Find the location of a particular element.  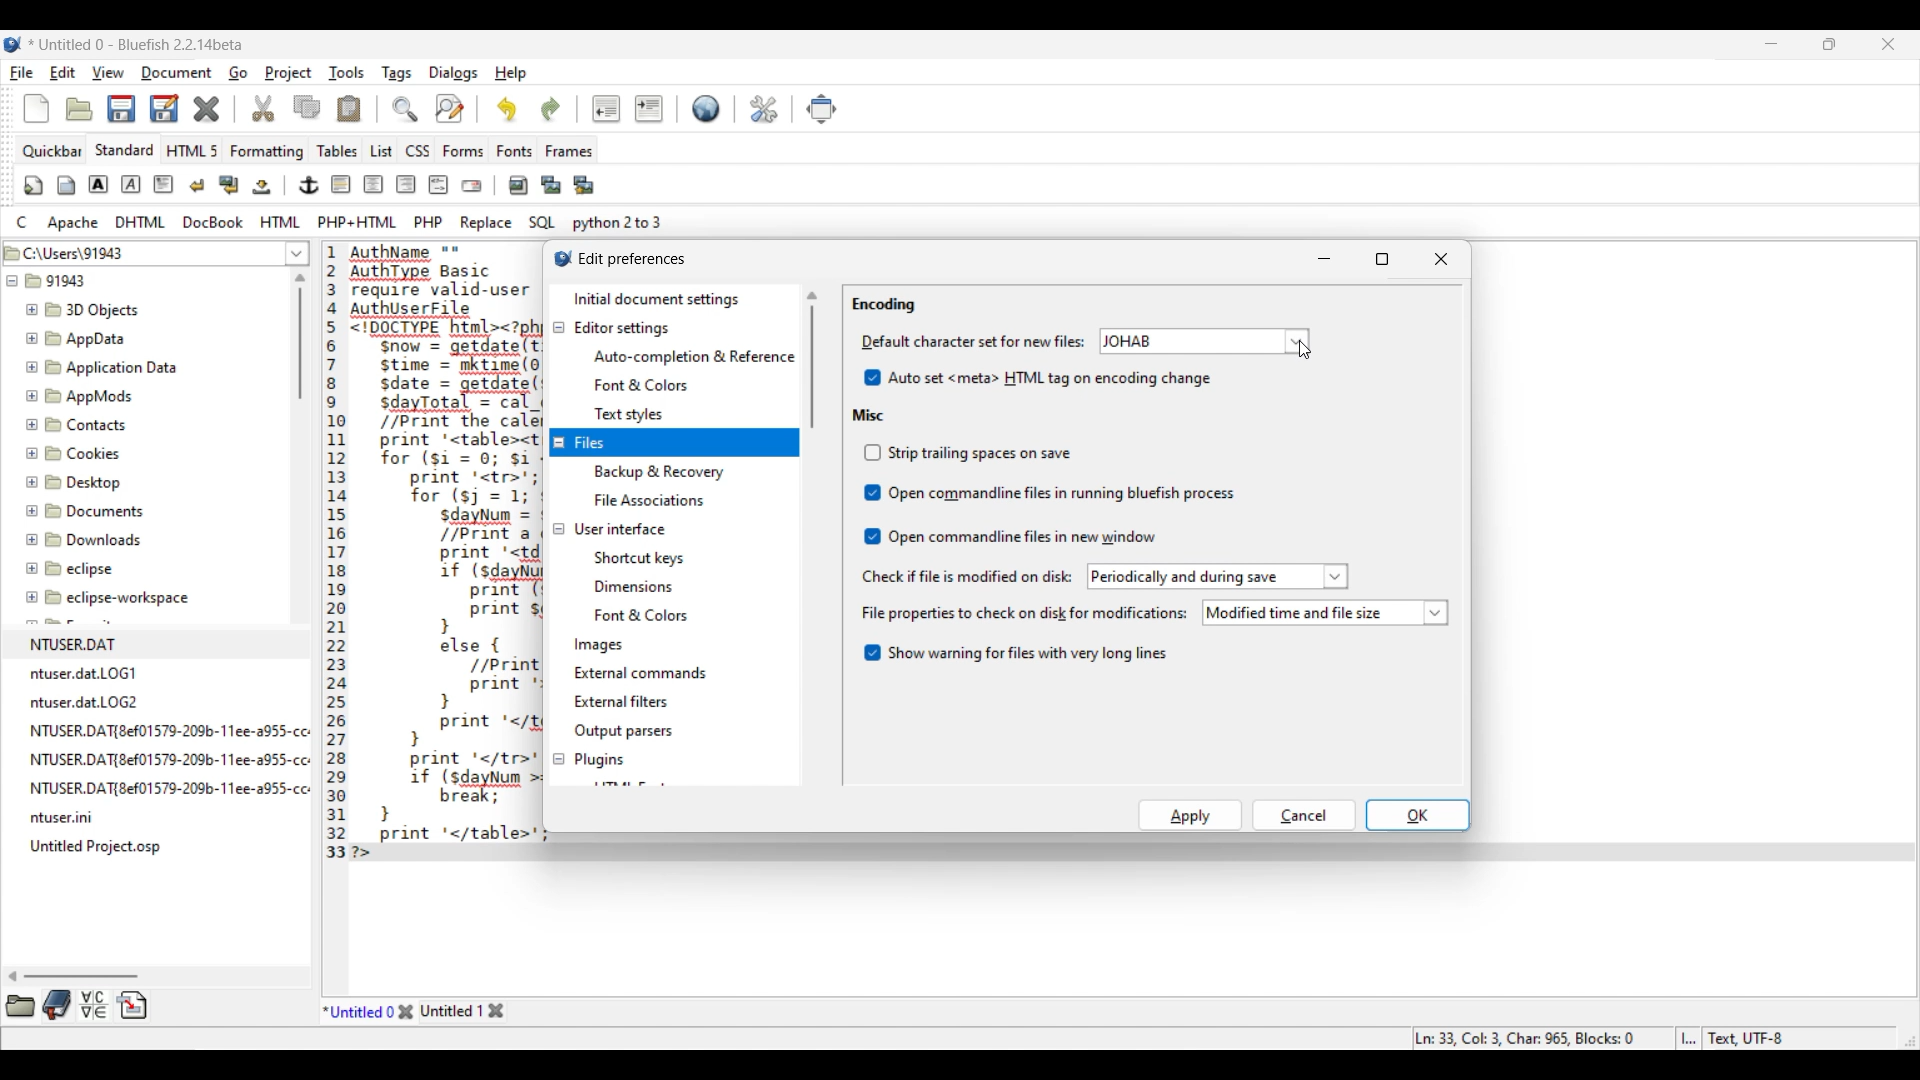

Auto set HTML tag on encoding change is located at coordinates (1037, 378).